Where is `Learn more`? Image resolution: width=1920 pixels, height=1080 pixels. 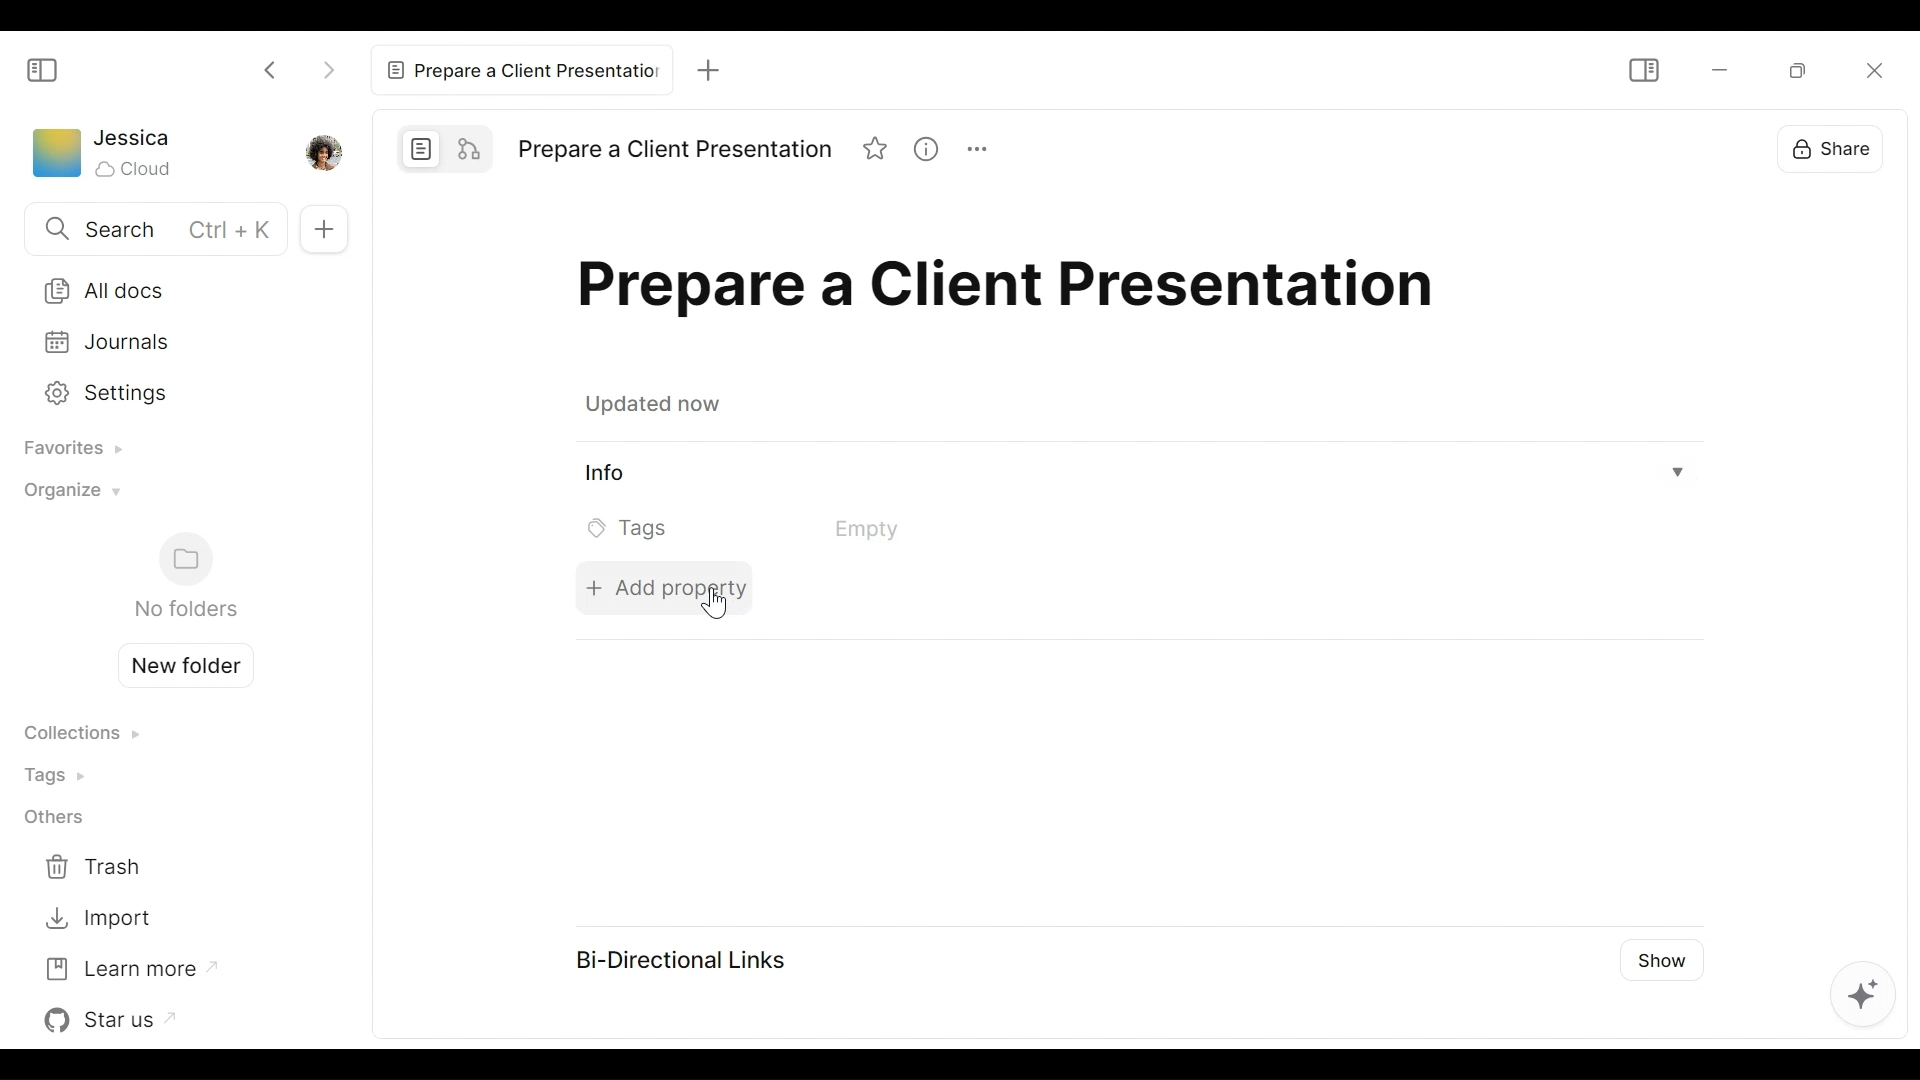 Learn more is located at coordinates (129, 967).